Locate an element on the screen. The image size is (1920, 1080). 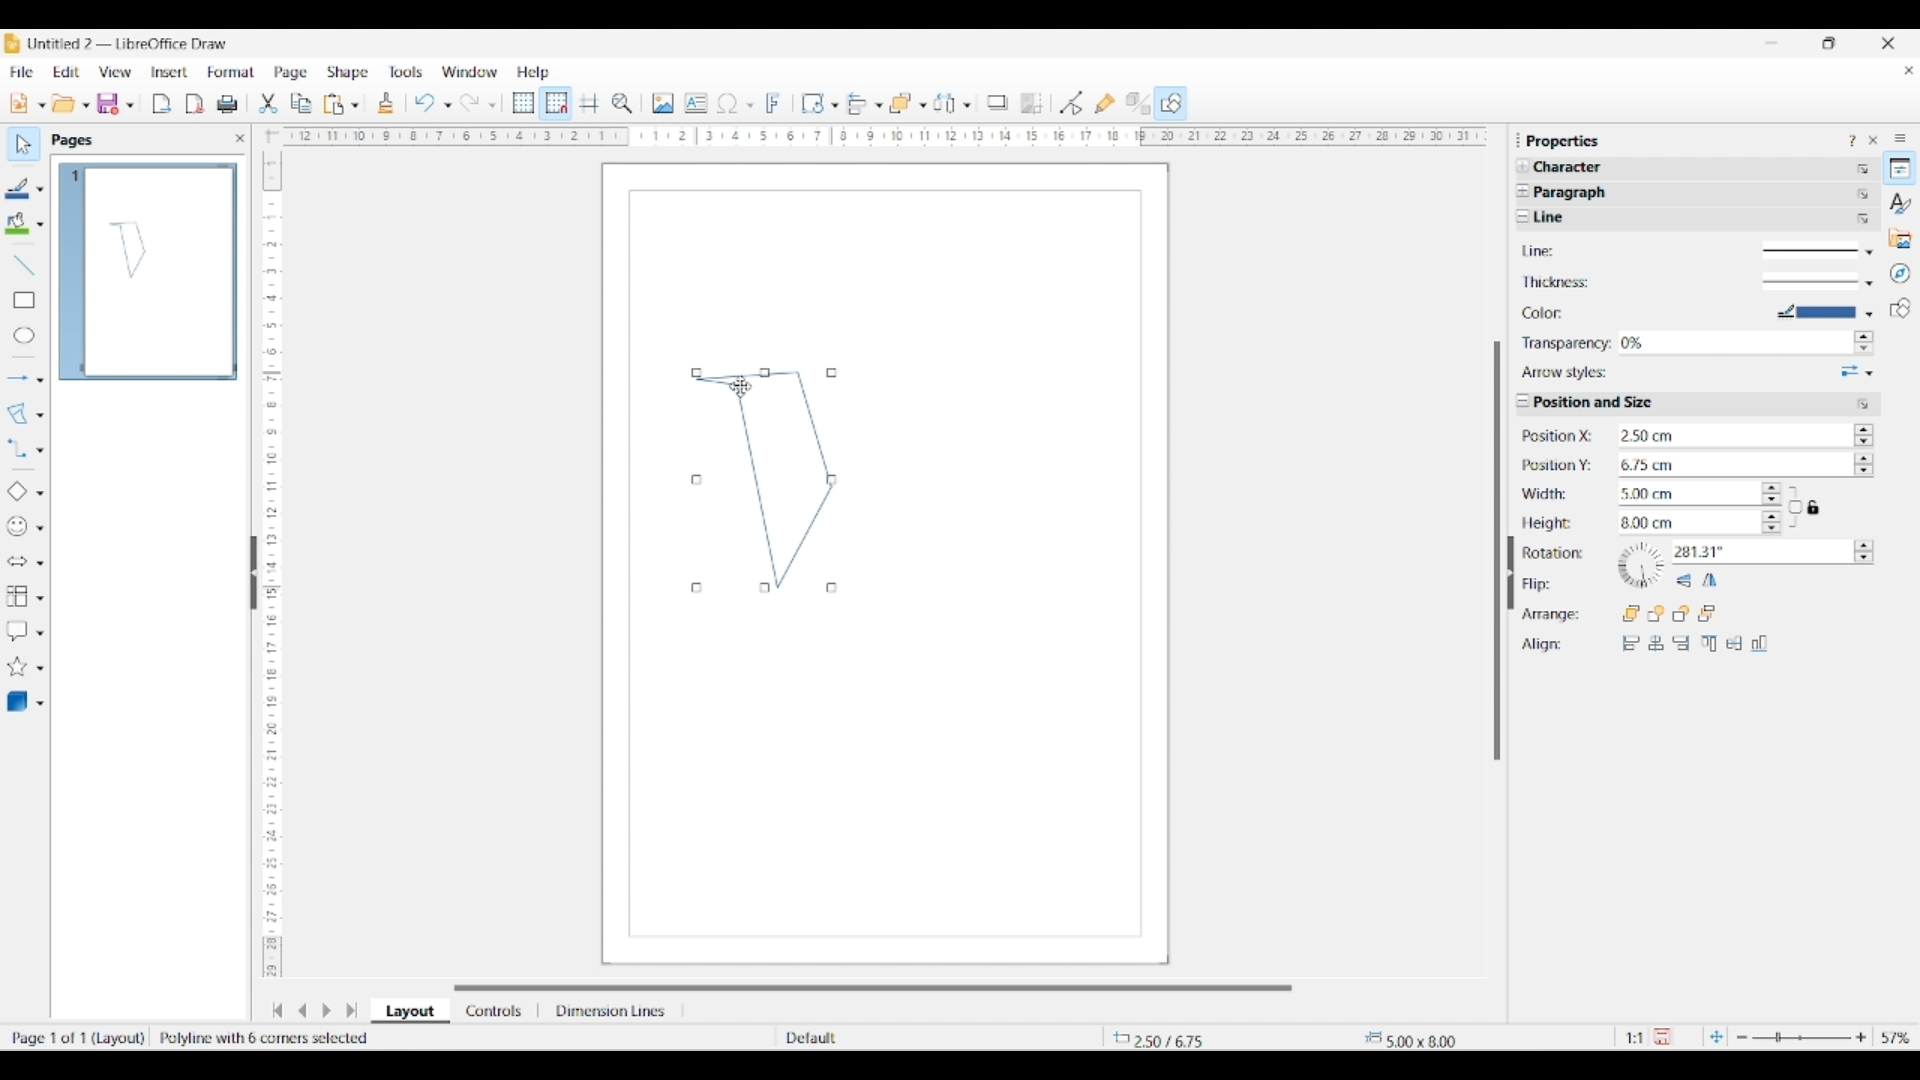
Forward one is located at coordinates (1656, 614).